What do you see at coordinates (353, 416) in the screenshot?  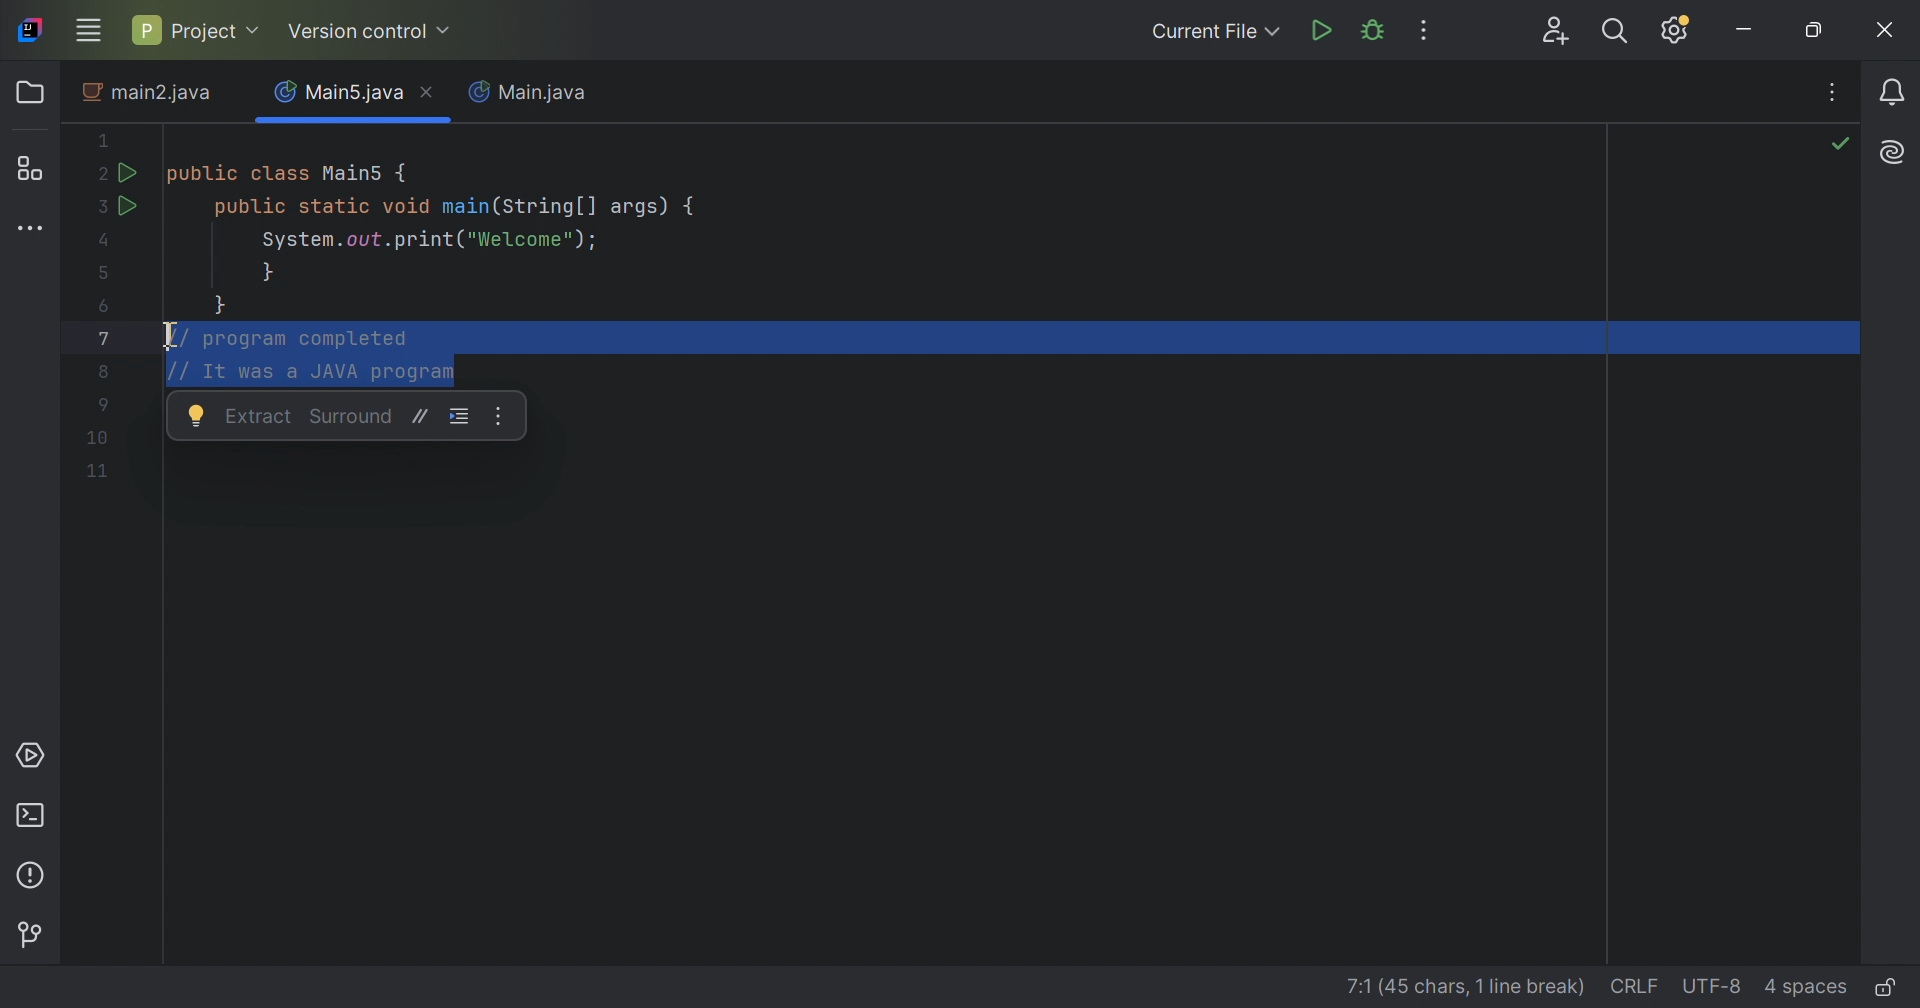 I see `Surround` at bounding box center [353, 416].